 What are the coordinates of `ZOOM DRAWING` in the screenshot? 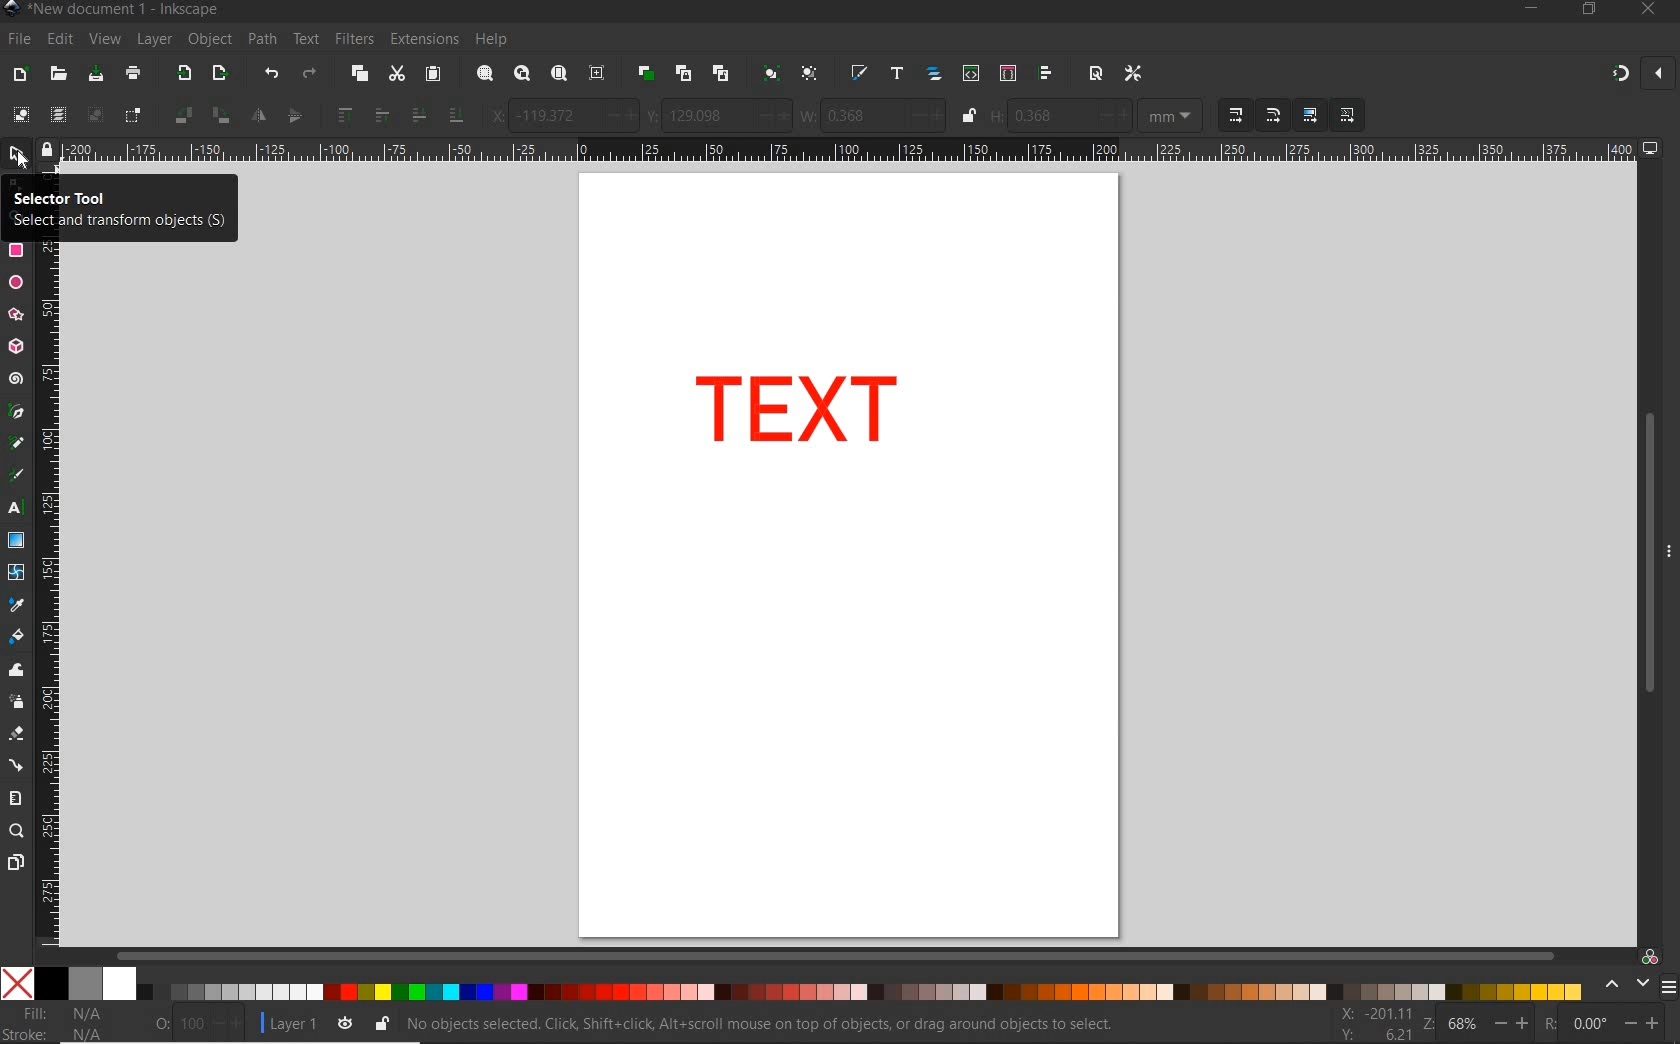 It's located at (520, 75).